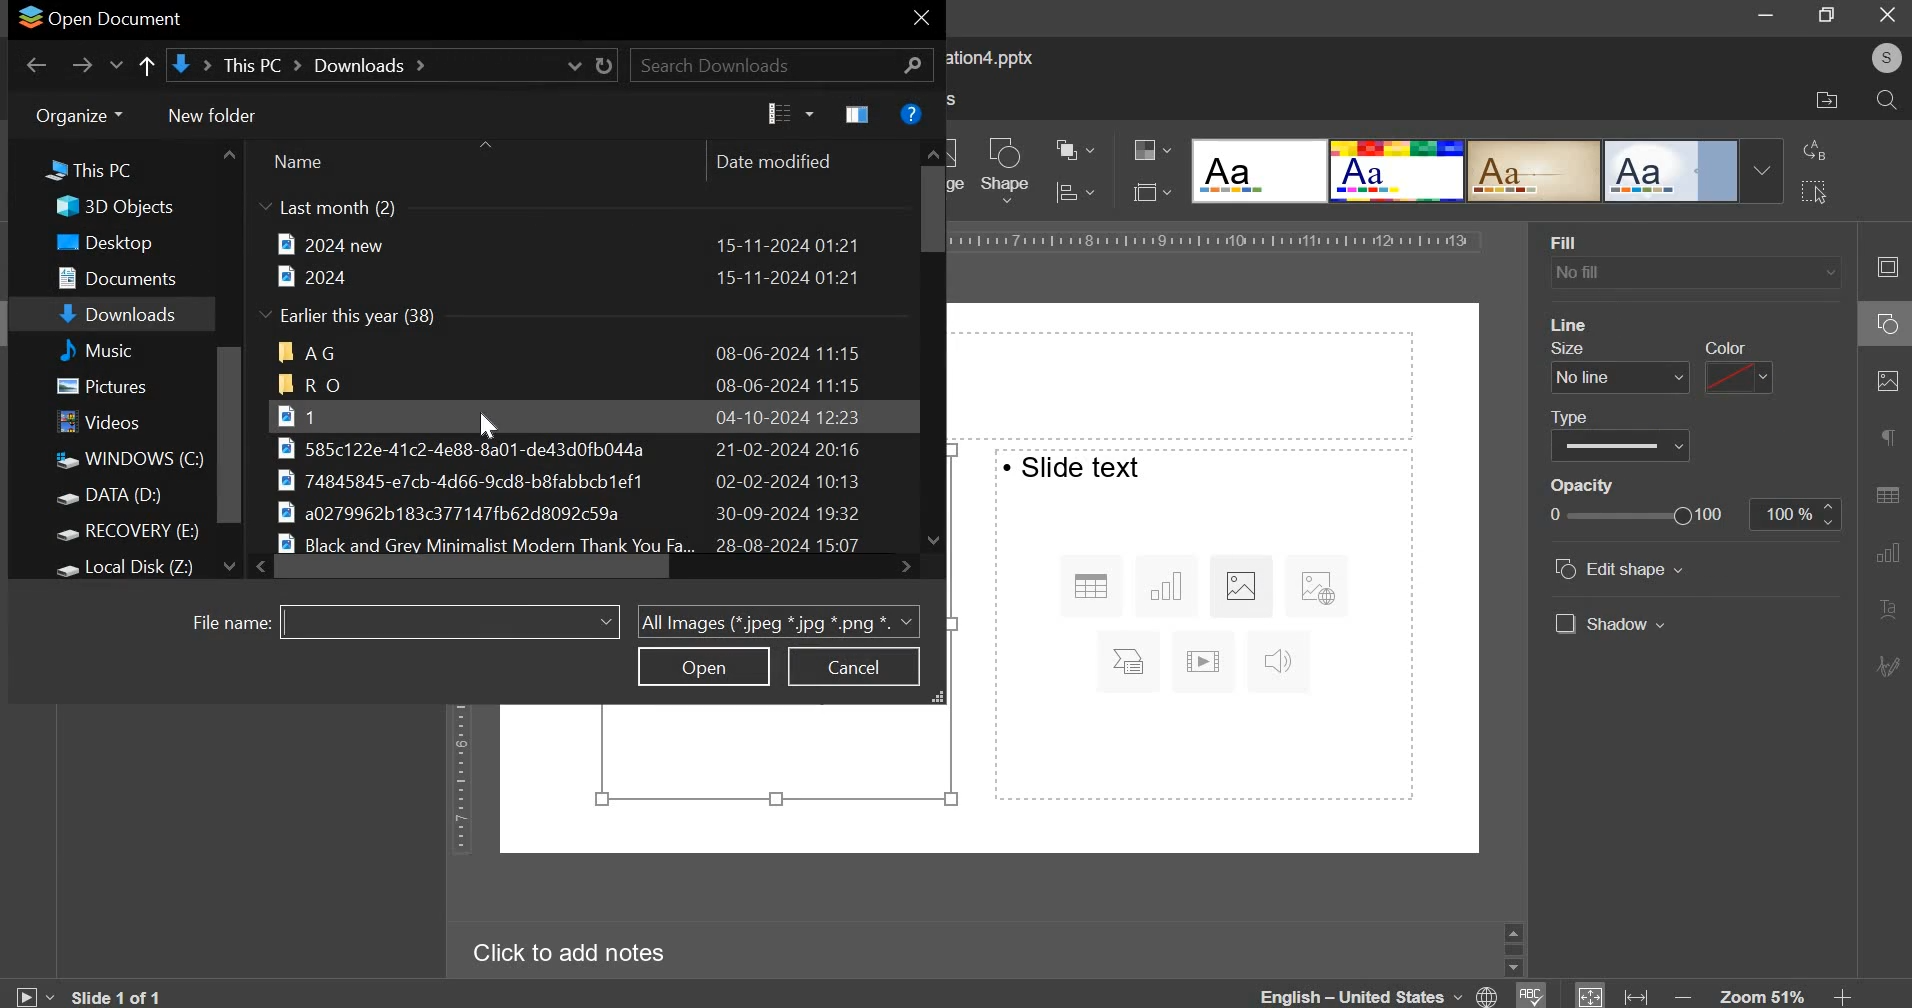 The width and height of the screenshot is (1912, 1008). I want to click on graph setting, so click(1885, 551).